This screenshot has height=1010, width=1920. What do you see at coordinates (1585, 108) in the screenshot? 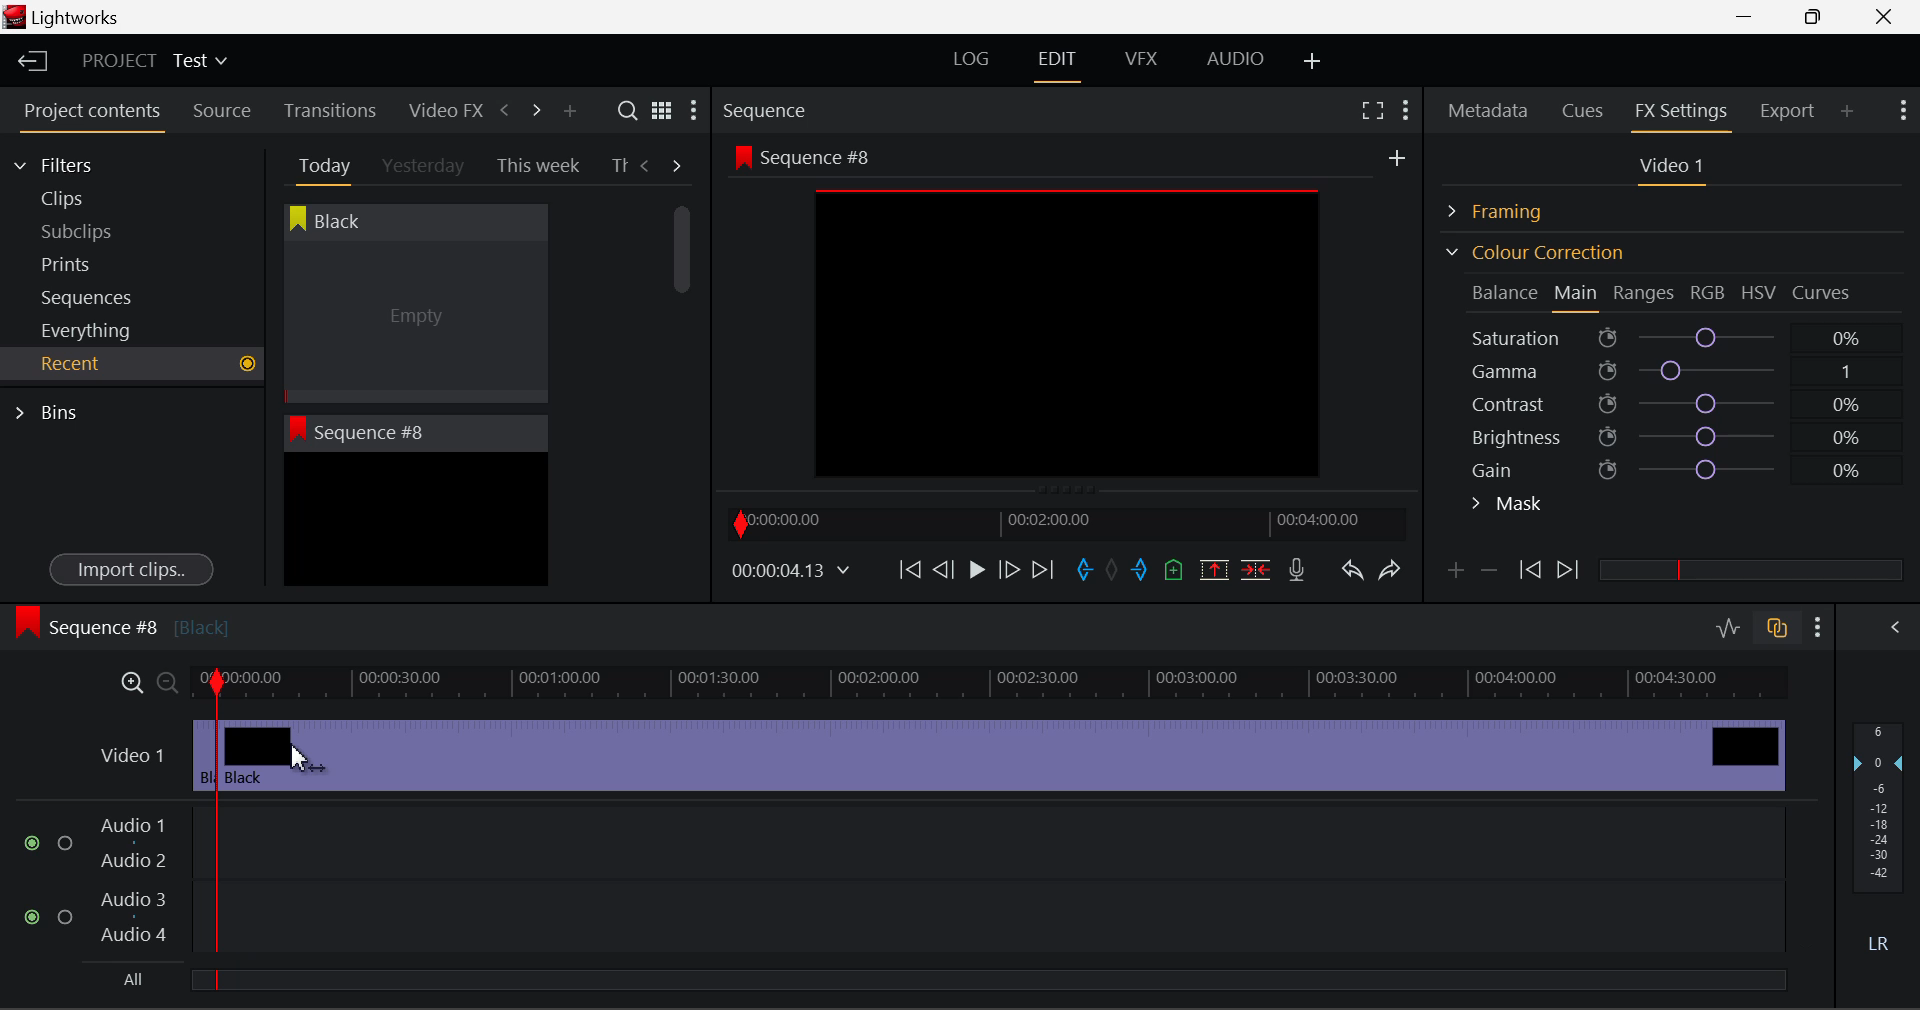
I see `Cues Panel` at bounding box center [1585, 108].